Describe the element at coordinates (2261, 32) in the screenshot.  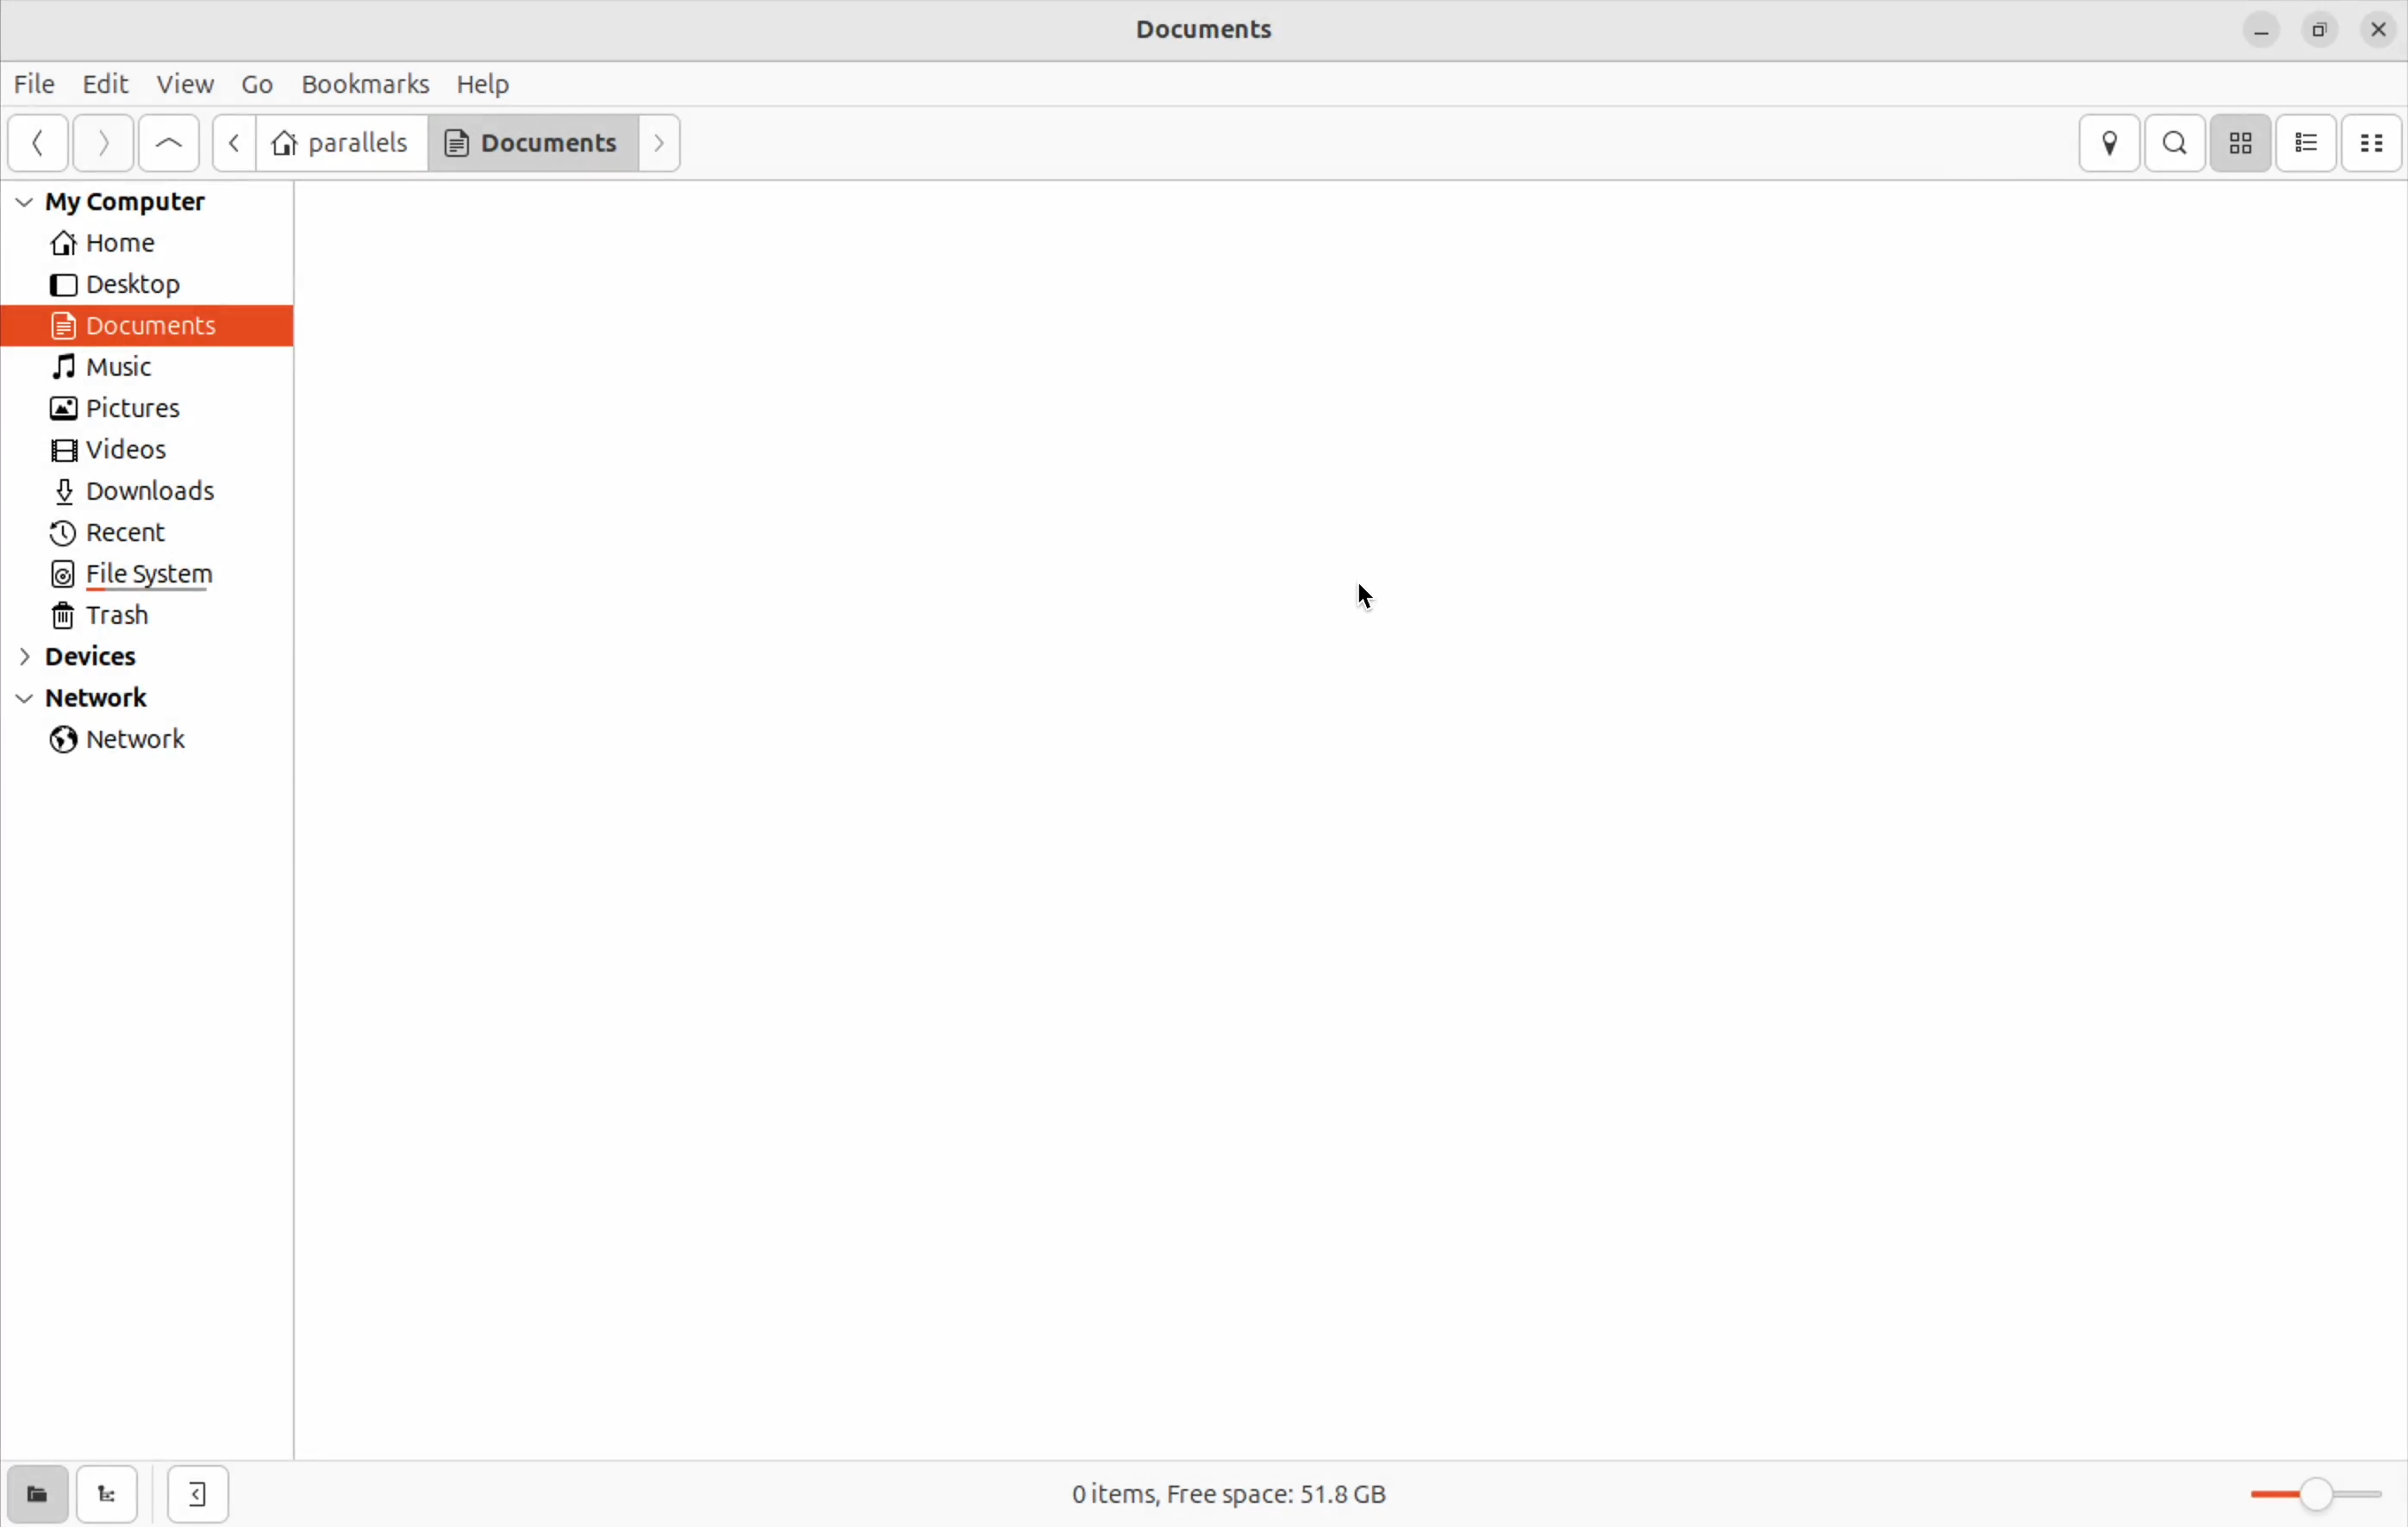
I see `minimize` at that location.